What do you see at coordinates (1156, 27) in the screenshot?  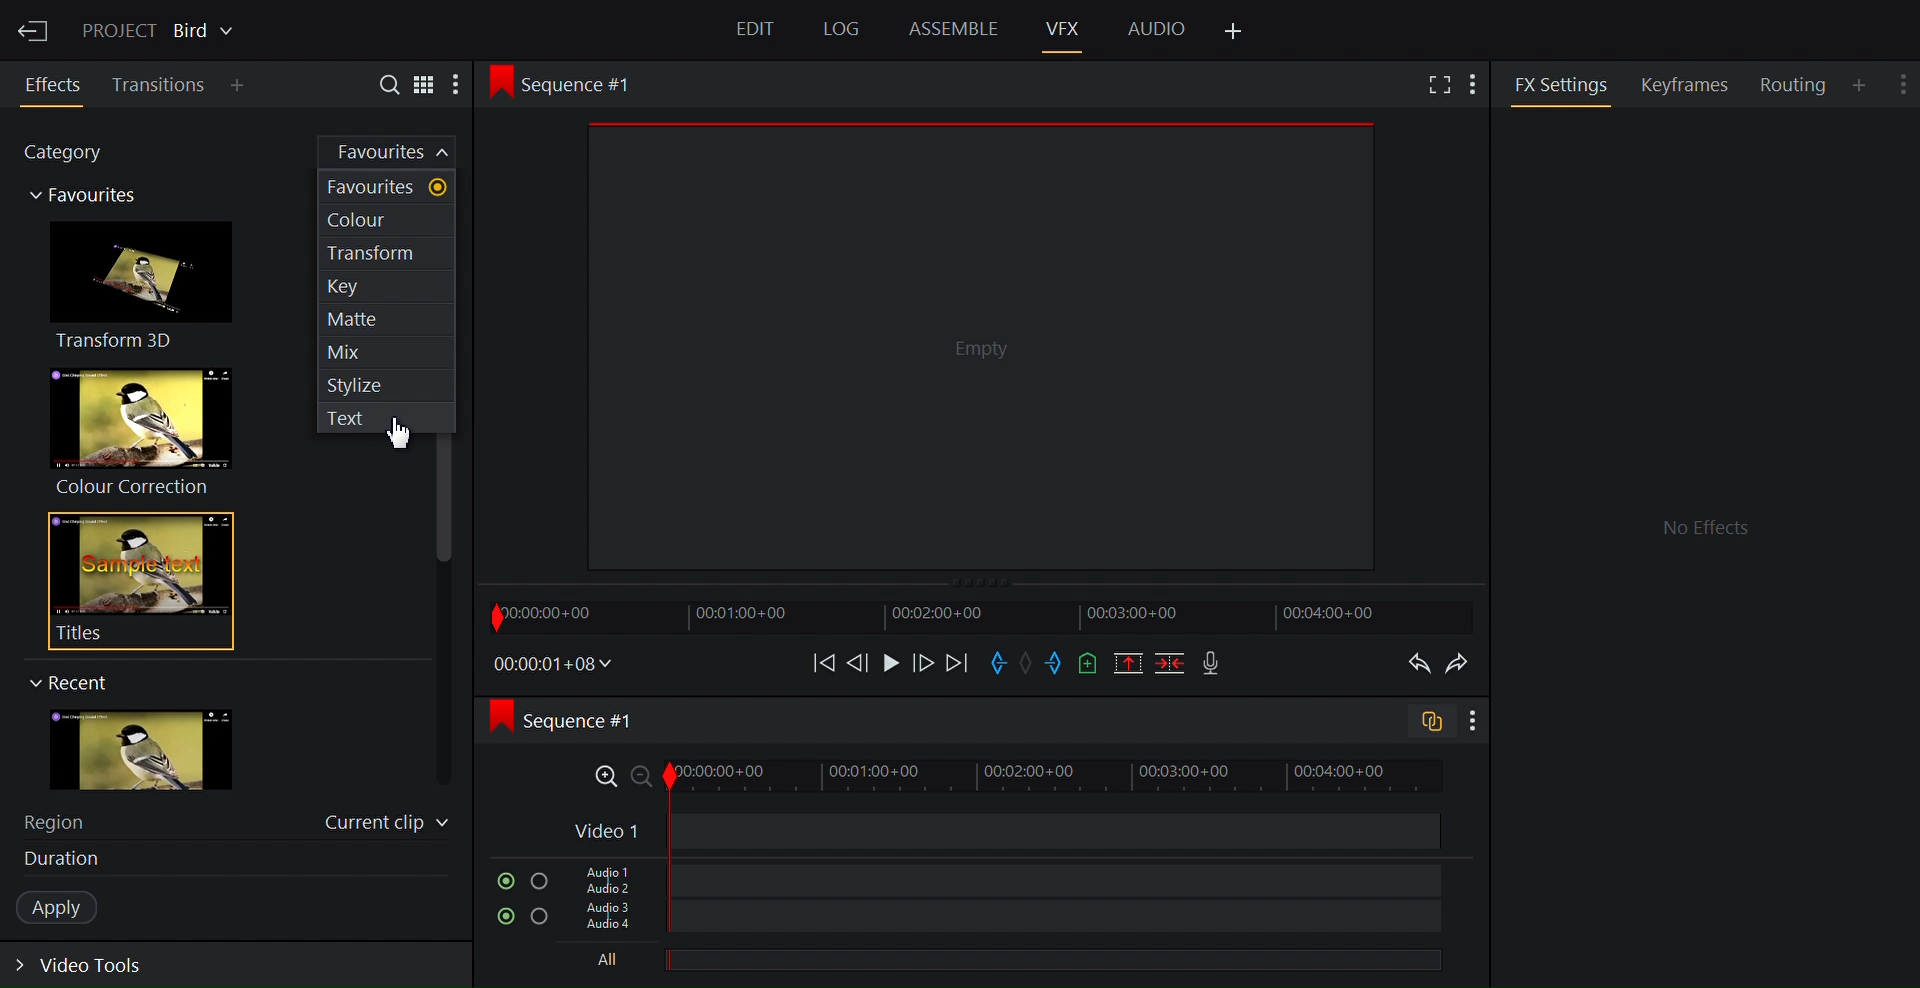 I see `Audio` at bounding box center [1156, 27].